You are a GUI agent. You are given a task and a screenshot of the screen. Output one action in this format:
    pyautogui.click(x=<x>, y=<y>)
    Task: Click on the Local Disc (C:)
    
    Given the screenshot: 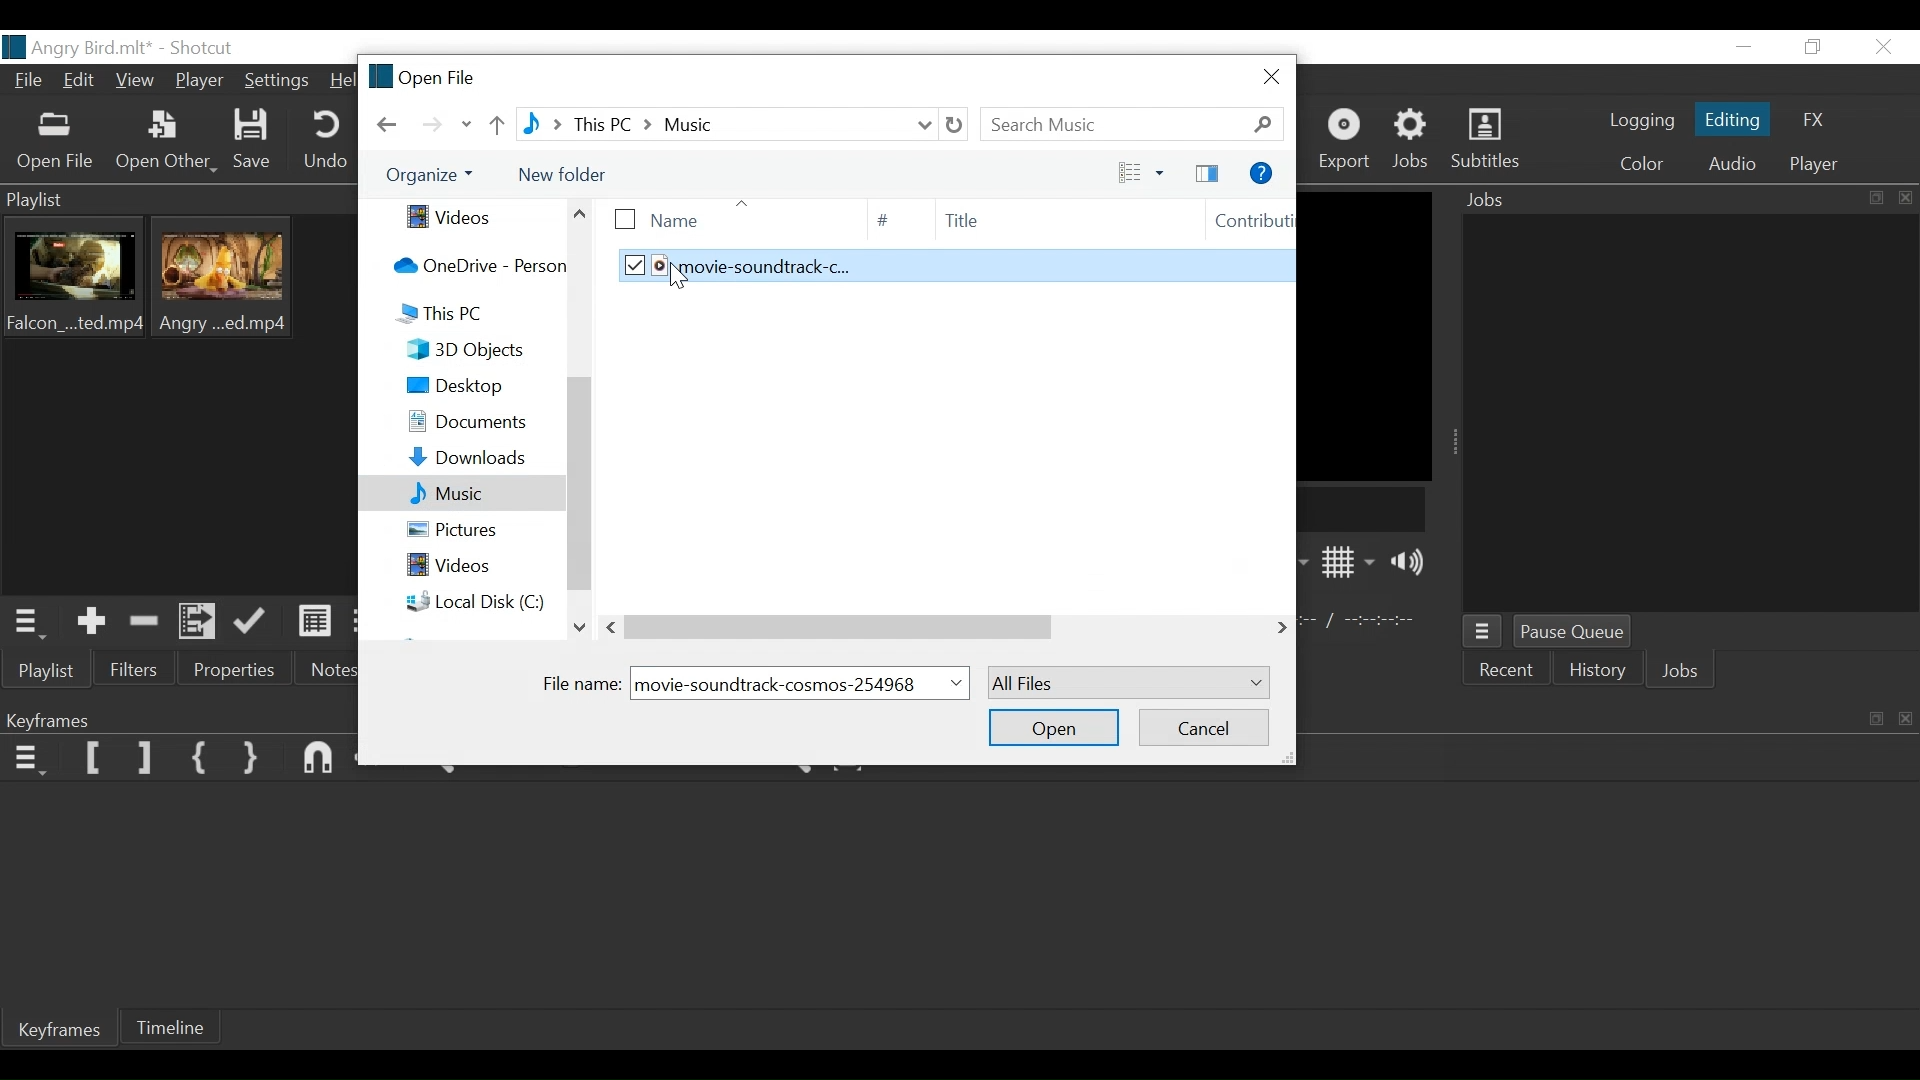 What is the action you would take?
    pyautogui.click(x=460, y=601)
    